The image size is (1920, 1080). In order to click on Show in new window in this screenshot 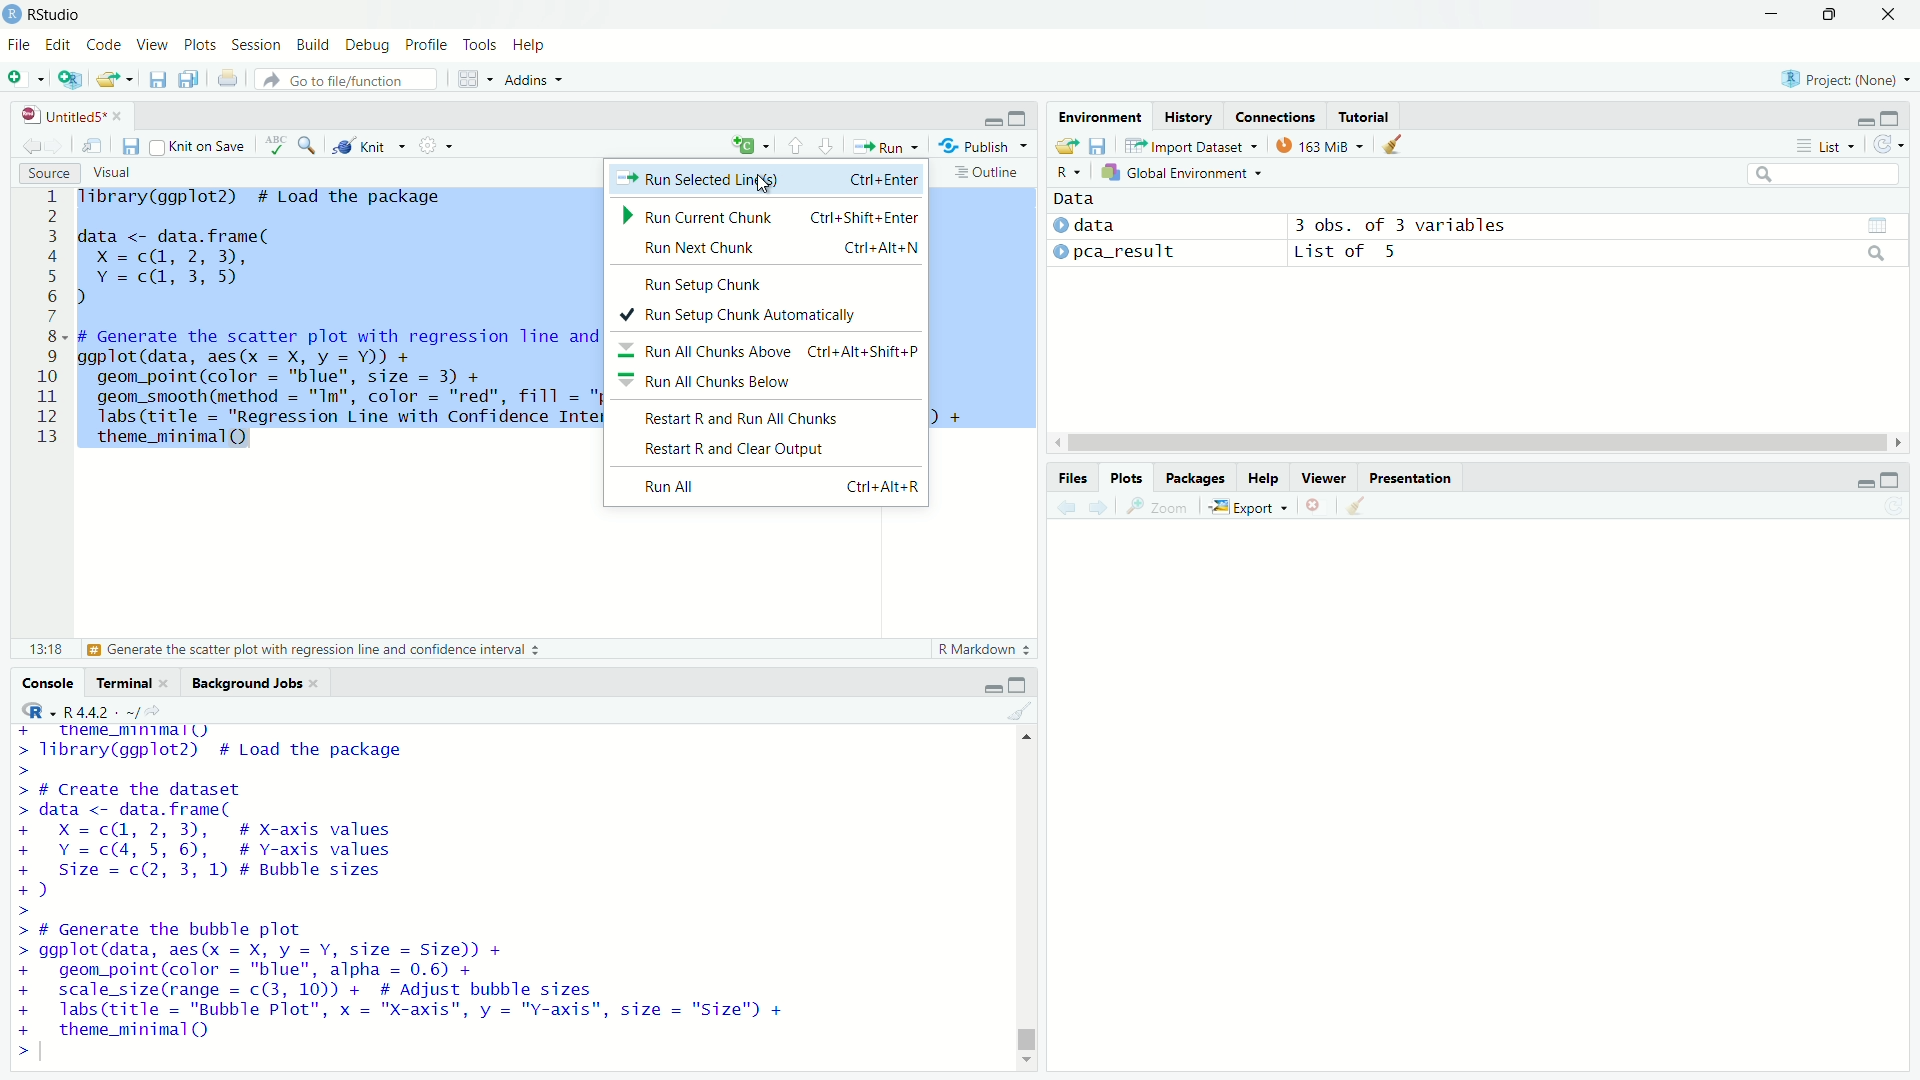, I will do `click(92, 145)`.